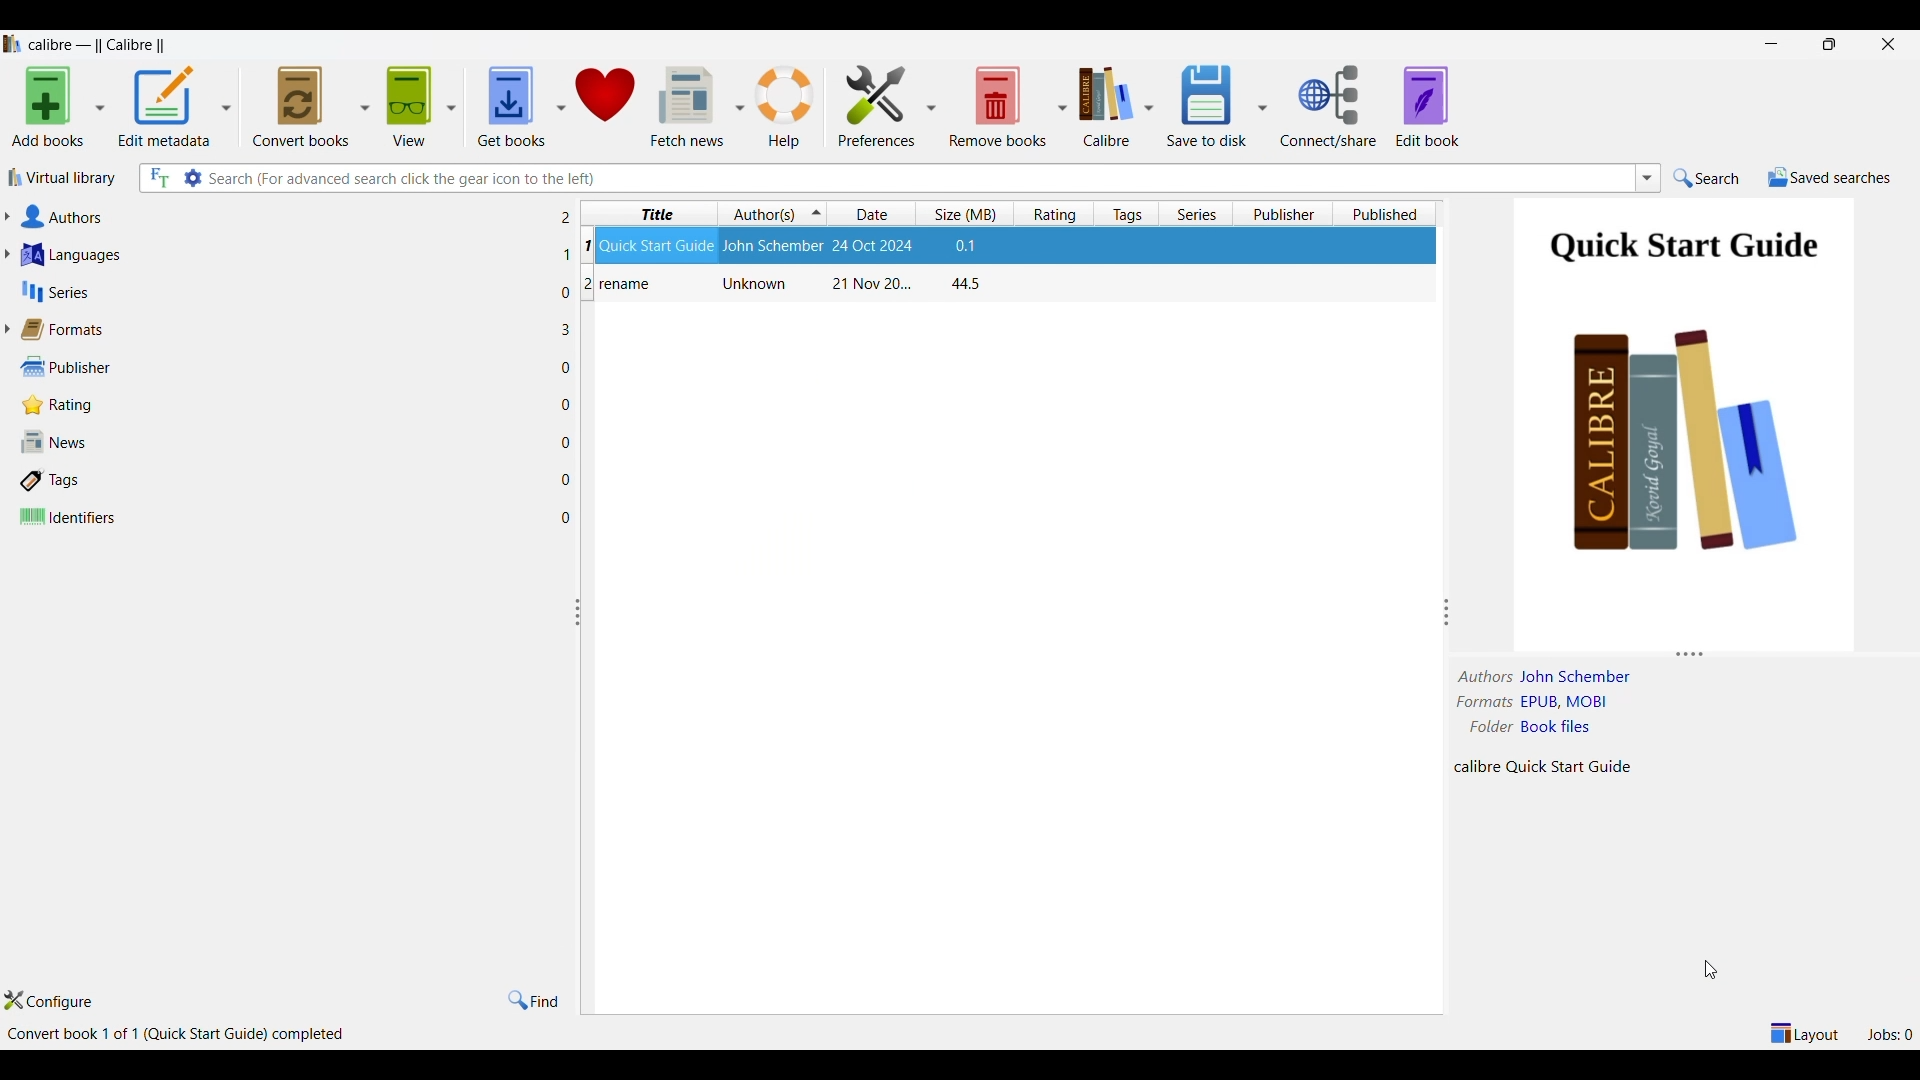 The height and width of the screenshot is (1080, 1920). Describe the element at coordinates (365, 105) in the screenshot. I see `Convert book options` at that location.